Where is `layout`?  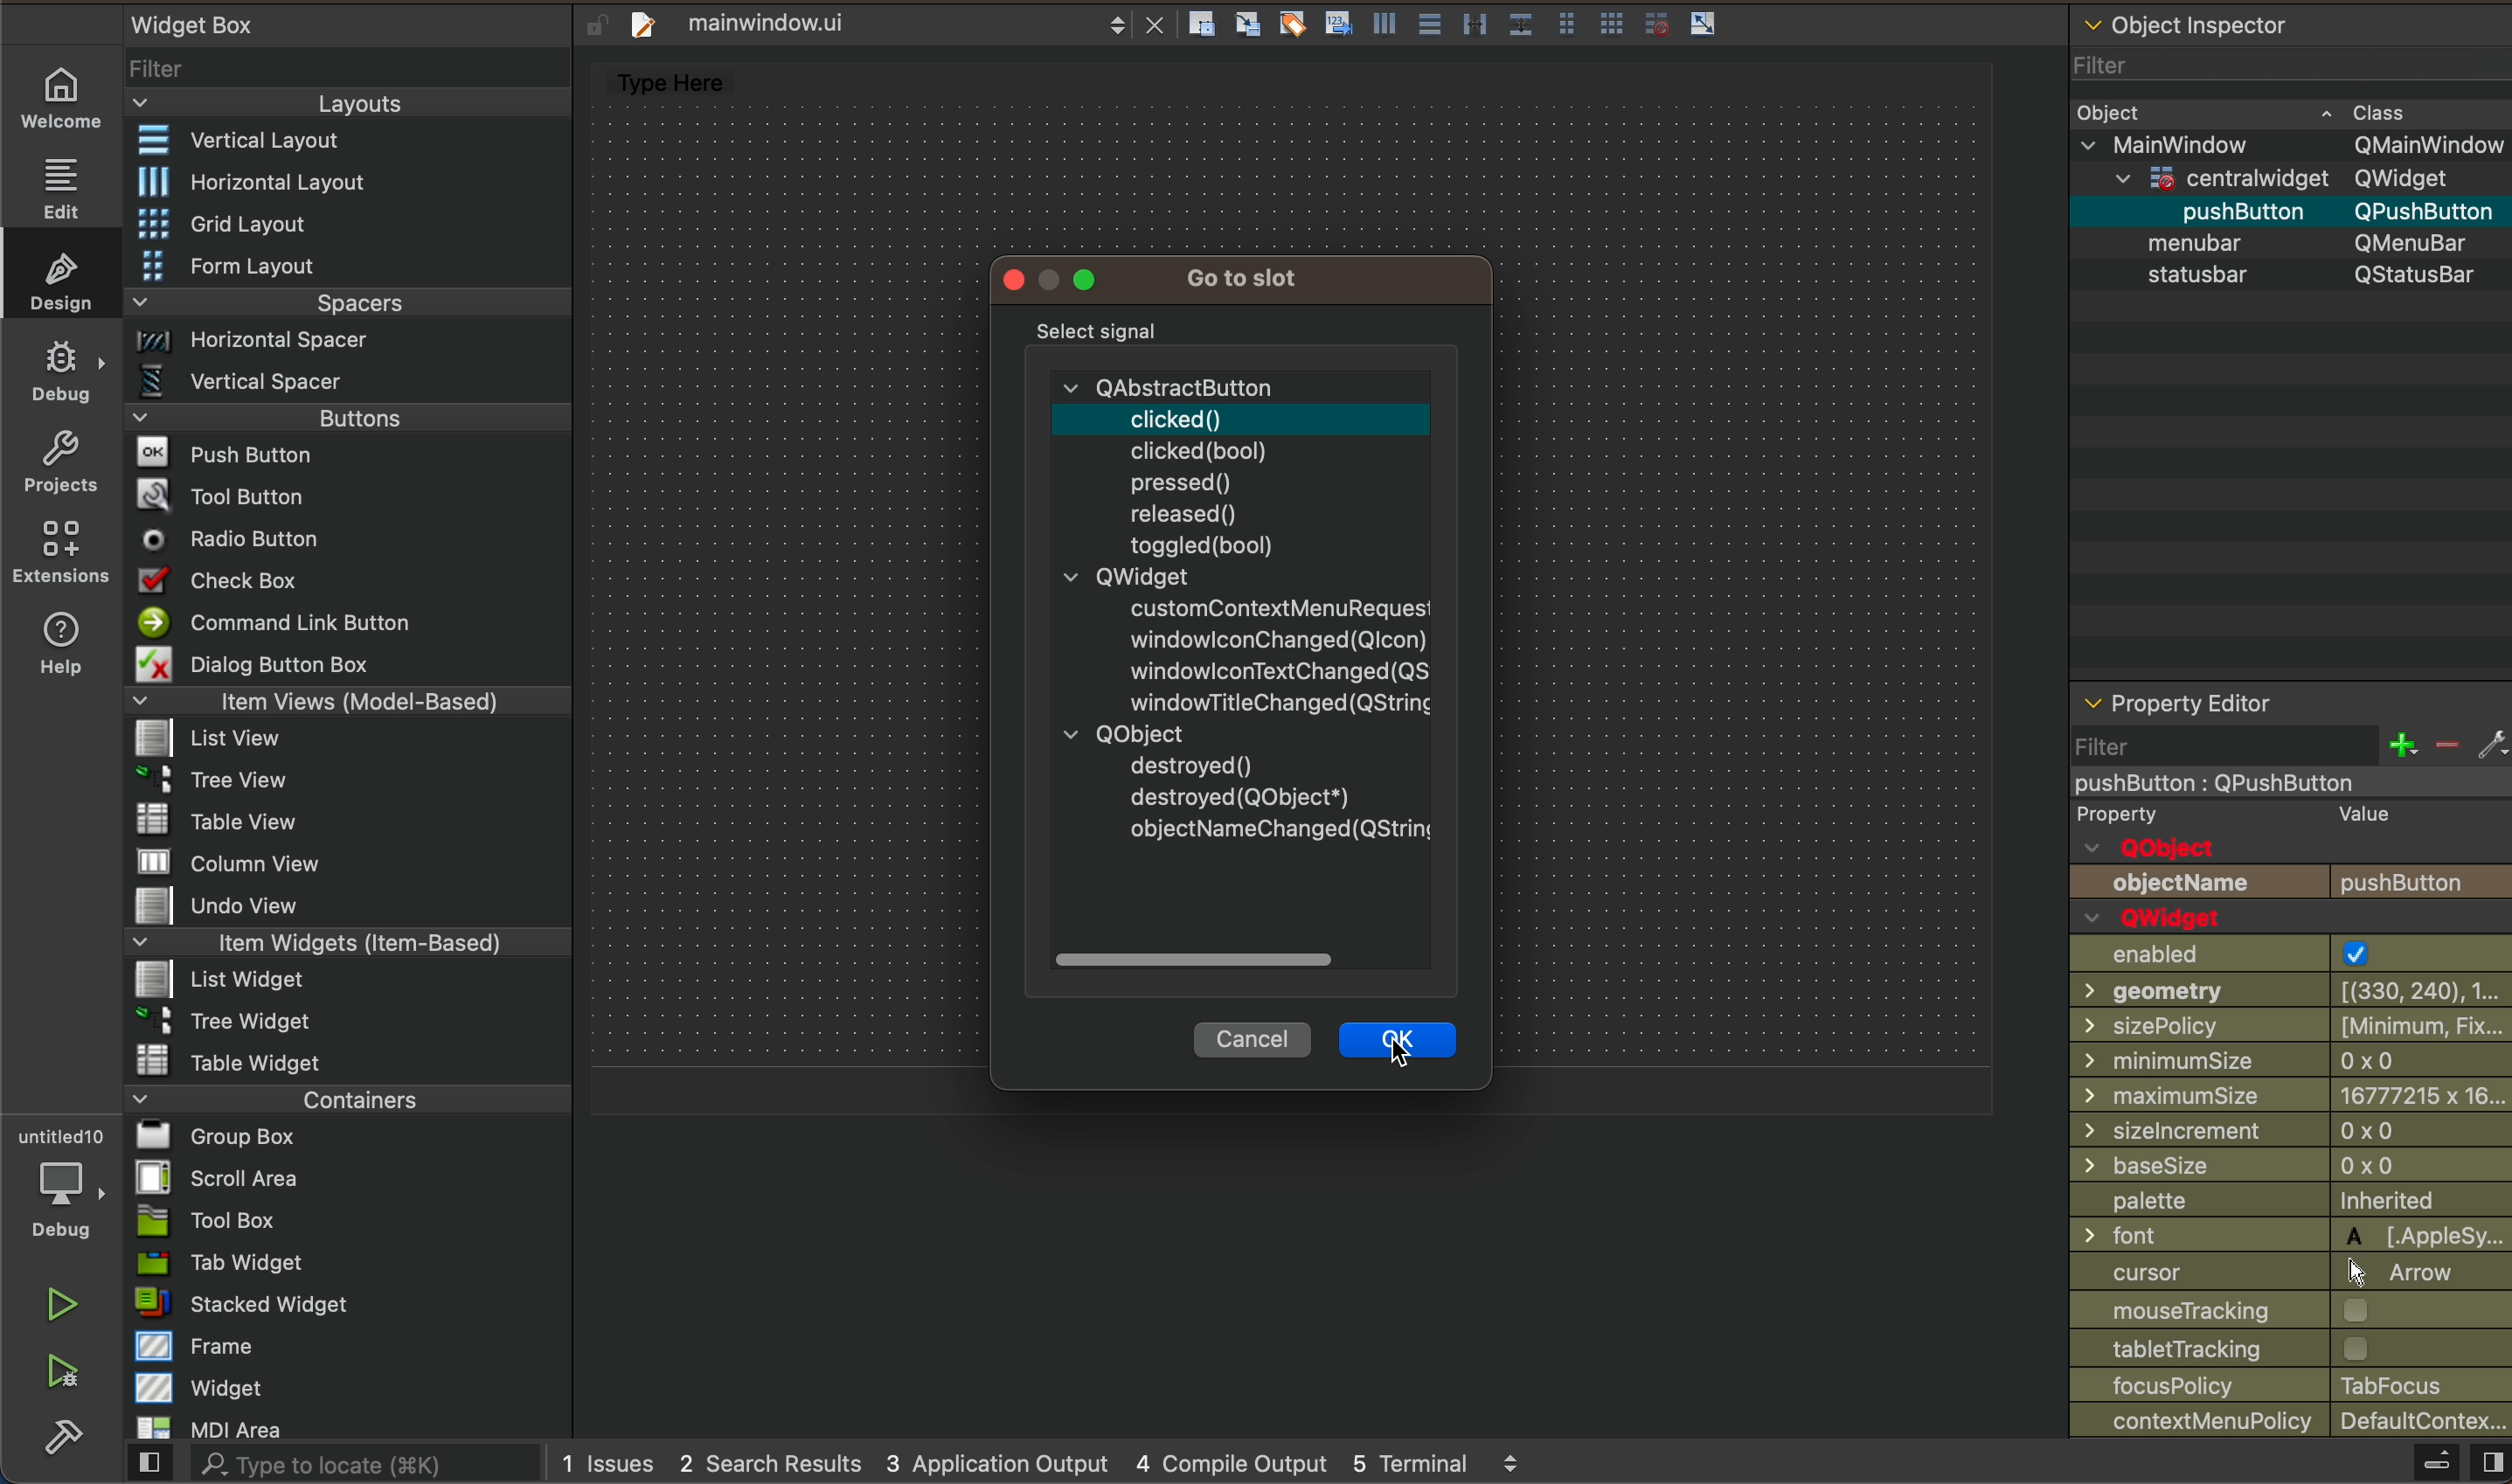
layout is located at coordinates (345, 102).